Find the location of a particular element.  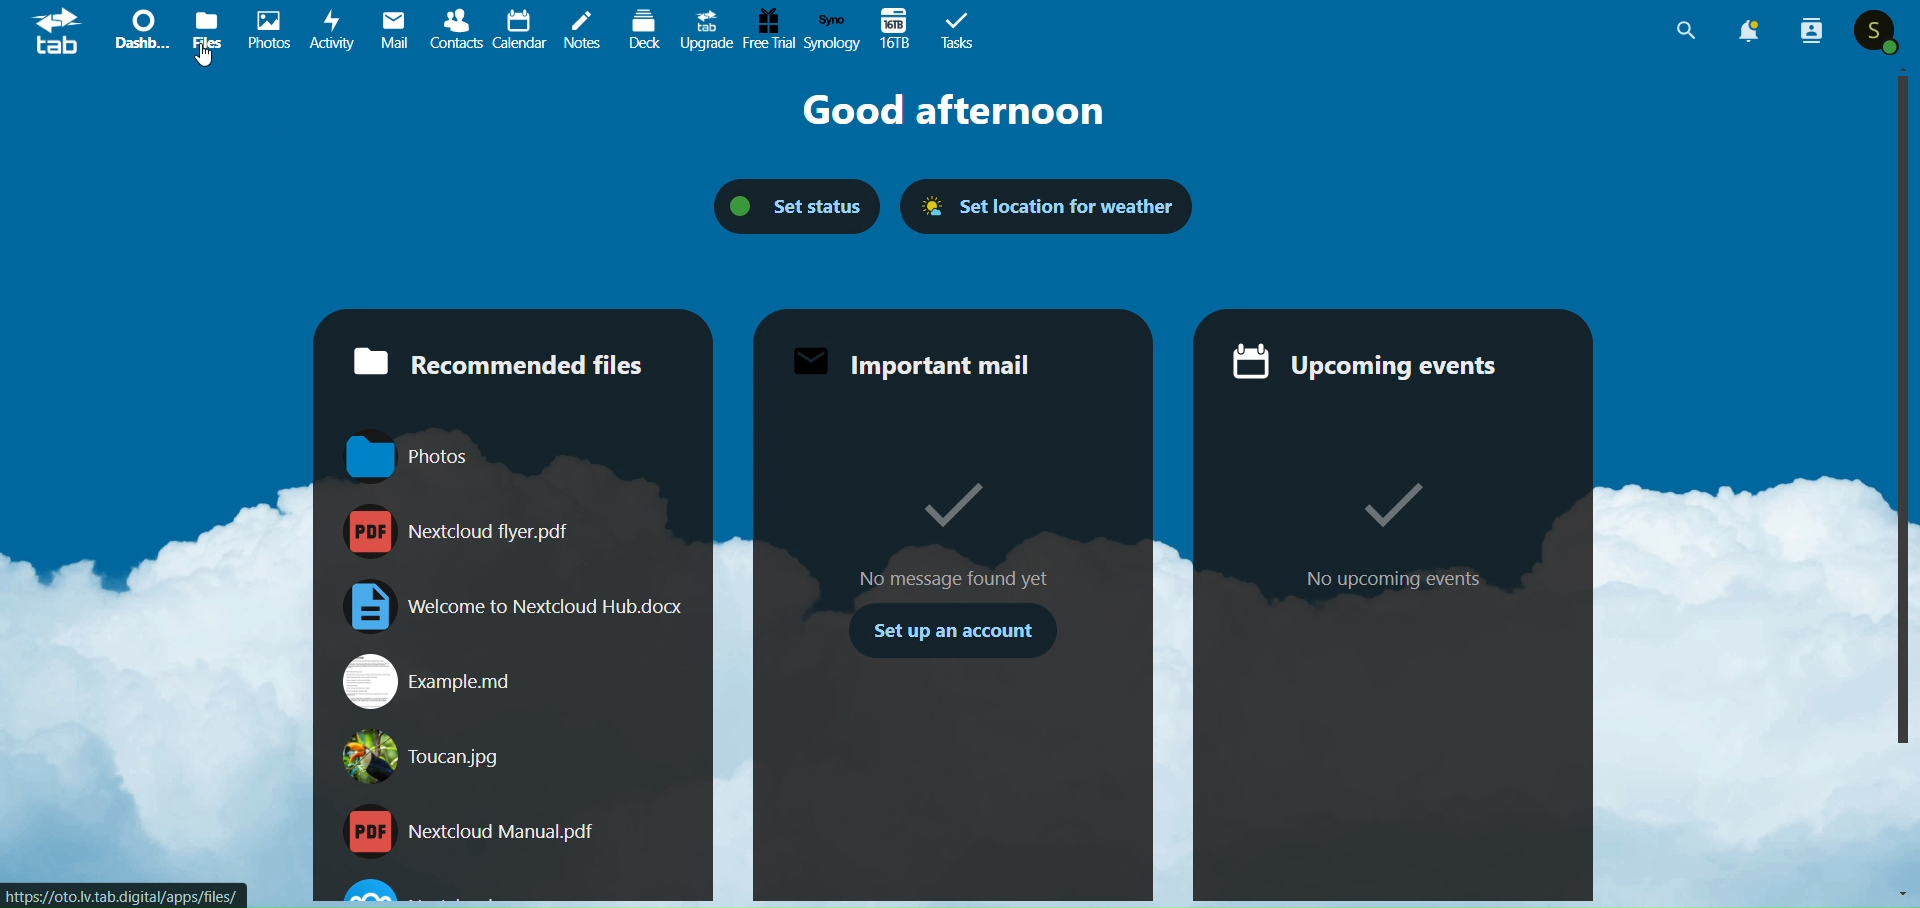

contacts is located at coordinates (456, 30).